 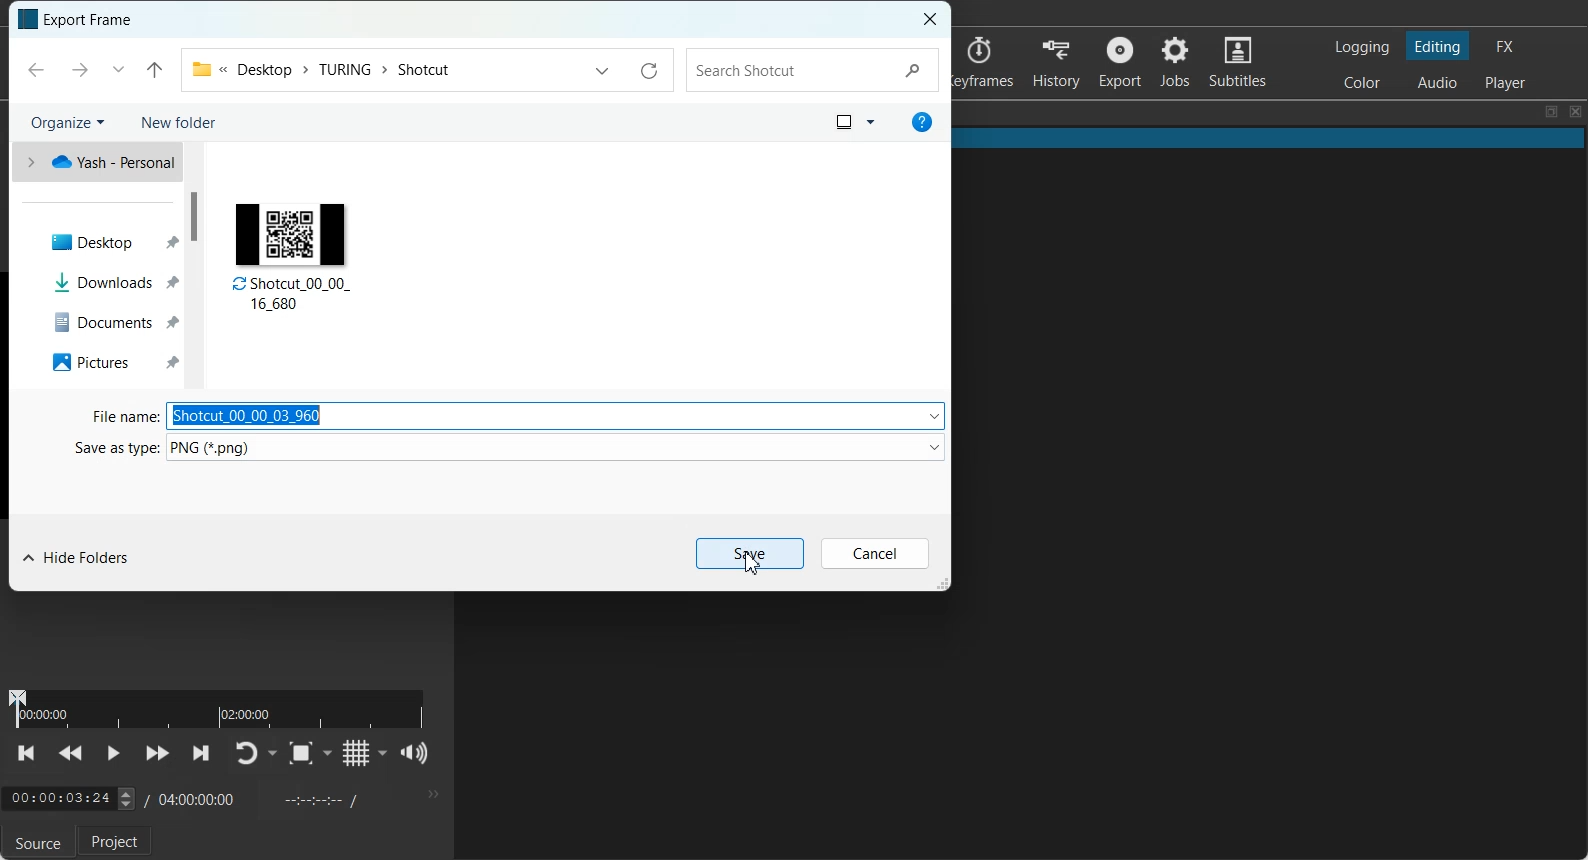 I want to click on Forward, so click(x=76, y=71).